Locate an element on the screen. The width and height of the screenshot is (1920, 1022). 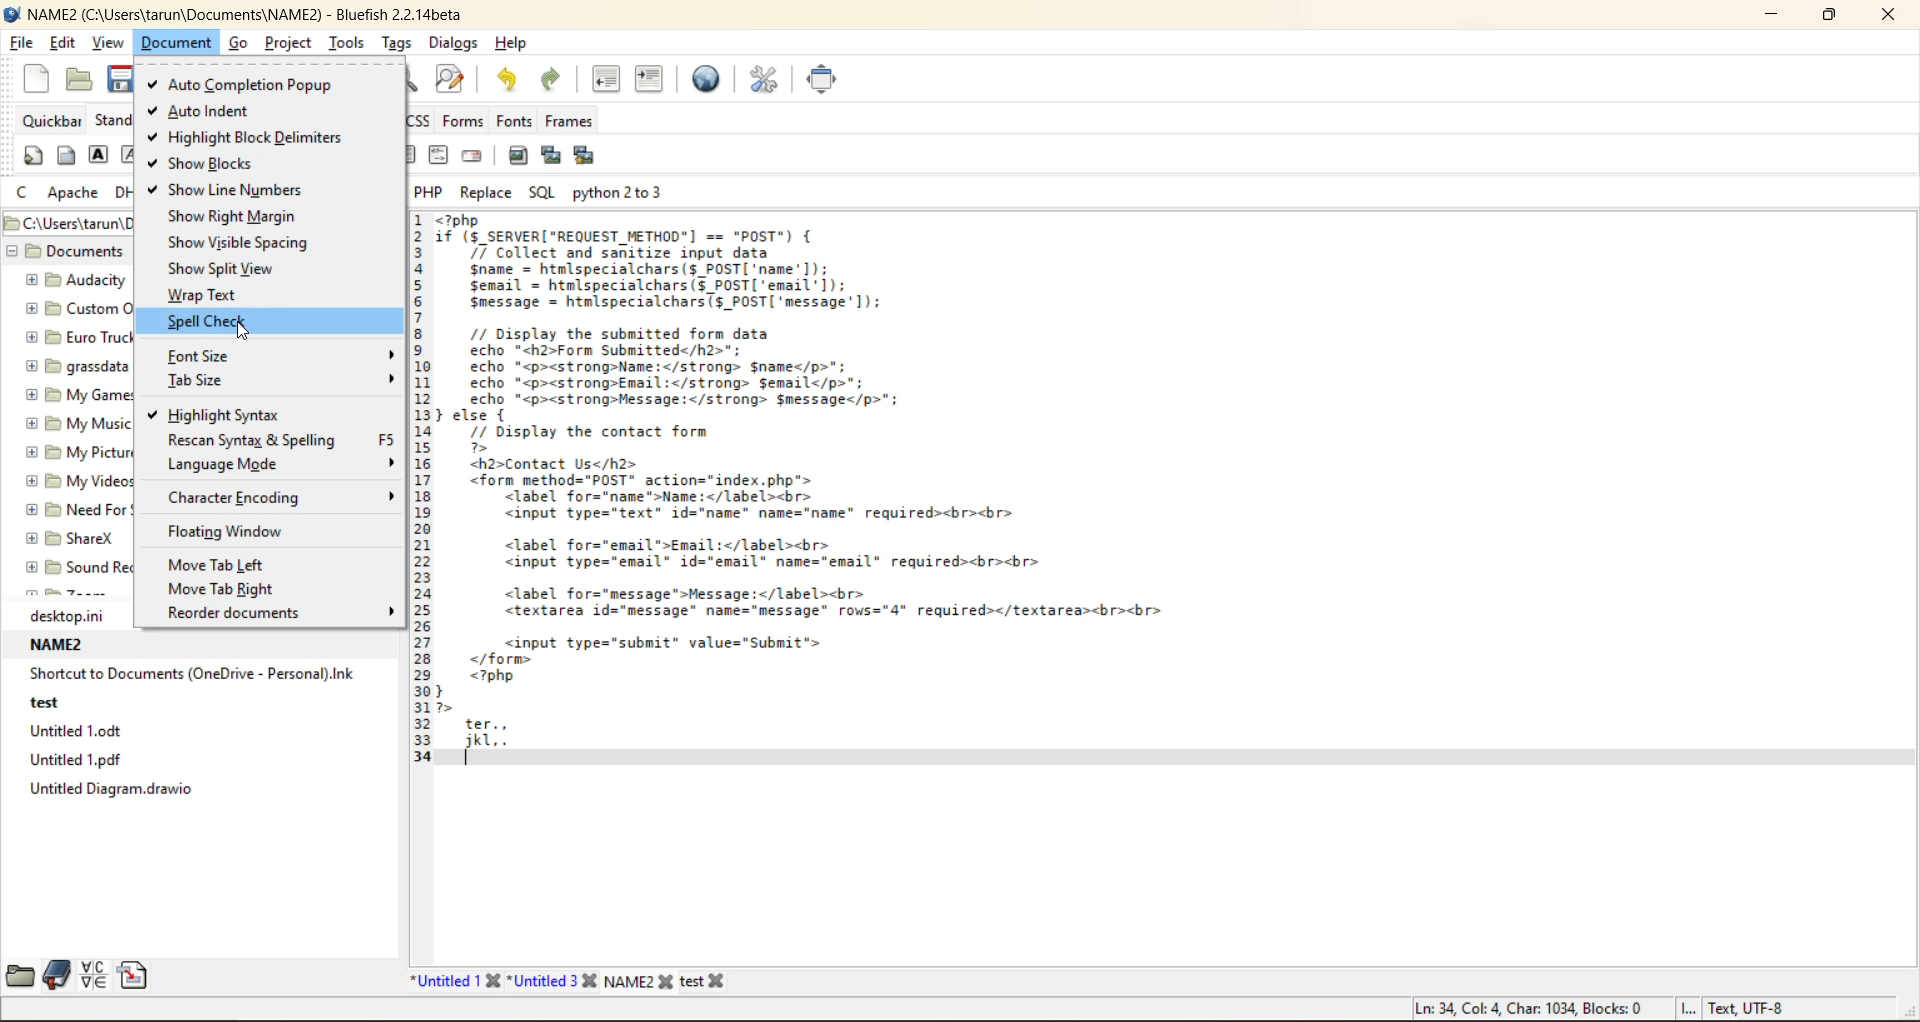
go is located at coordinates (239, 42).